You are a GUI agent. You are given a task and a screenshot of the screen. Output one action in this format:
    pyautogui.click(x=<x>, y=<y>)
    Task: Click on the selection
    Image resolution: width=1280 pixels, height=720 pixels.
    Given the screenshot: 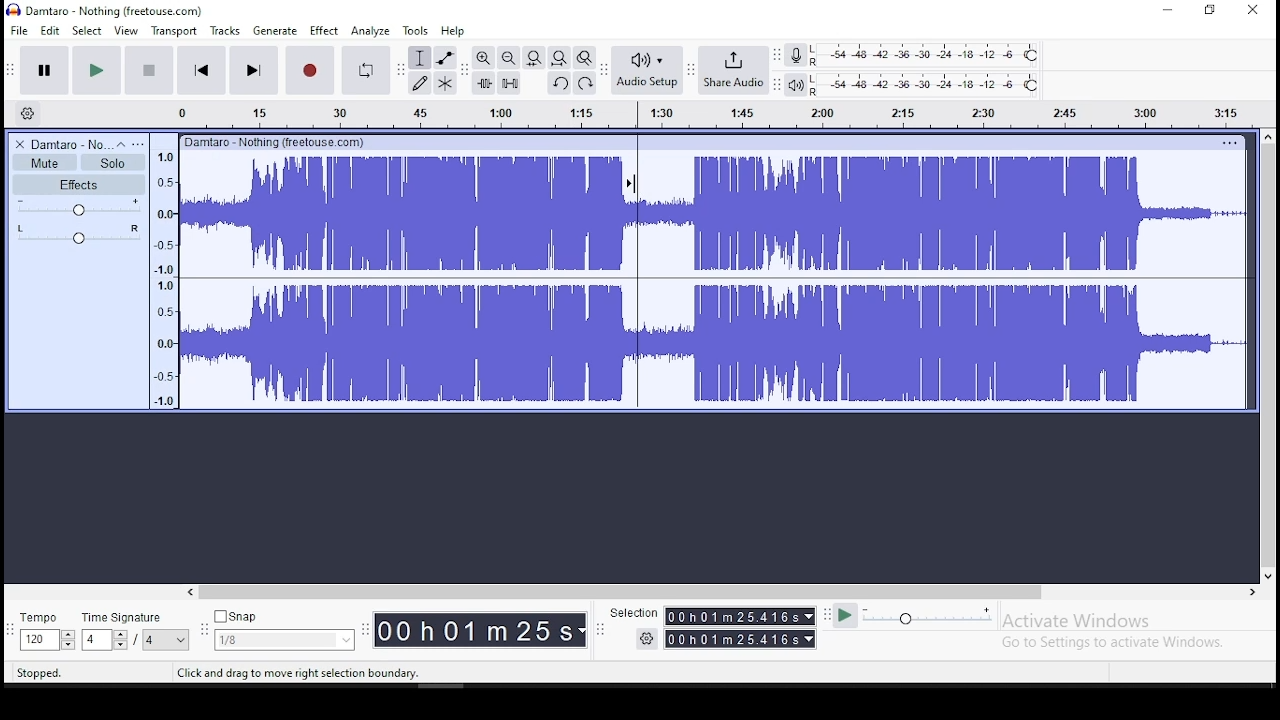 What is the action you would take?
    pyautogui.click(x=634, y=612)
    